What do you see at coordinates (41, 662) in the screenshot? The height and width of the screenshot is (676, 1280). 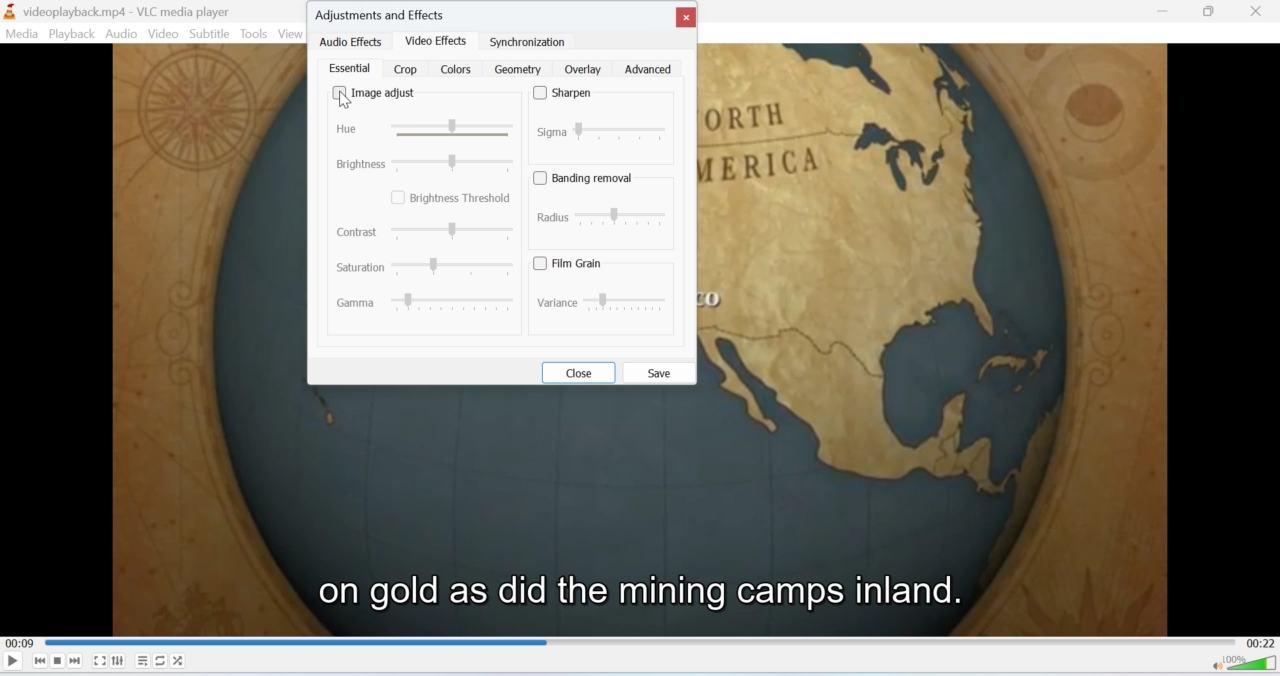 I see `Seek backwards` at bounding box center [41, 662].